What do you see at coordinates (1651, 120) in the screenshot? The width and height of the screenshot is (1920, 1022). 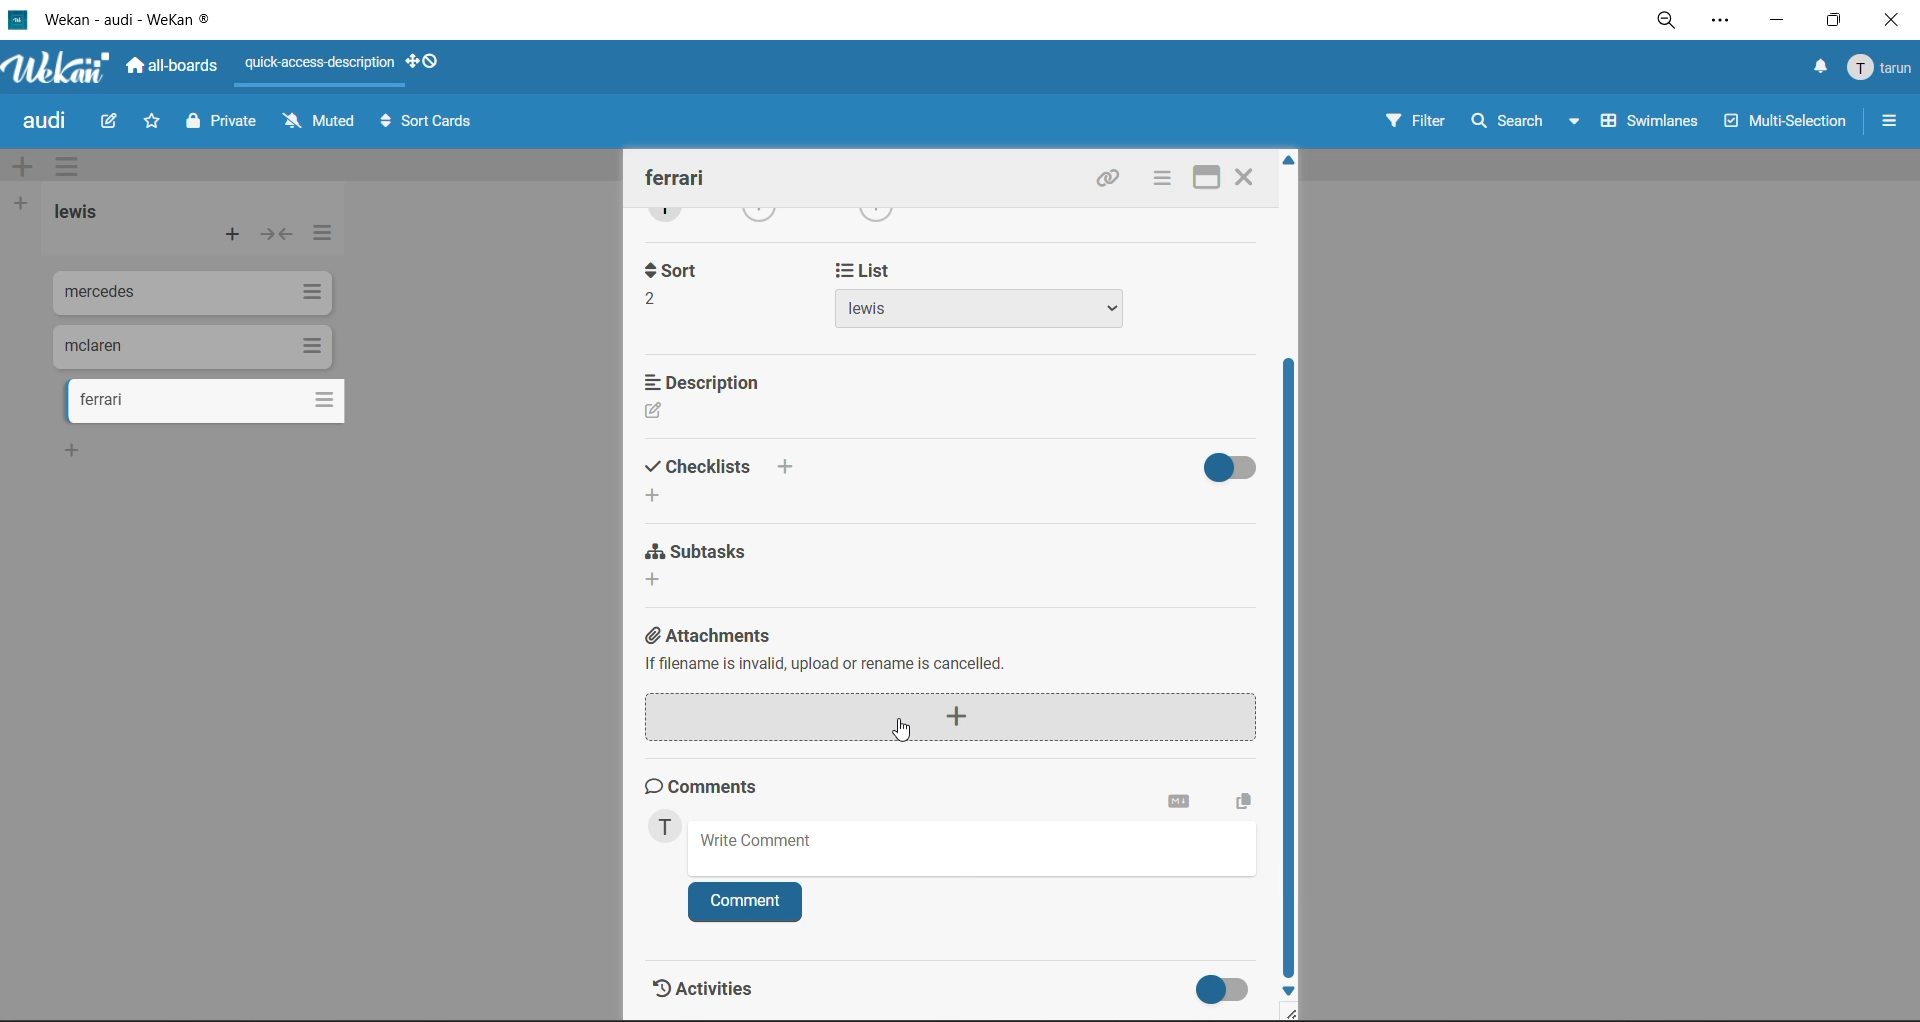 I see `swimlanes` at bounding box center [1651, 120].